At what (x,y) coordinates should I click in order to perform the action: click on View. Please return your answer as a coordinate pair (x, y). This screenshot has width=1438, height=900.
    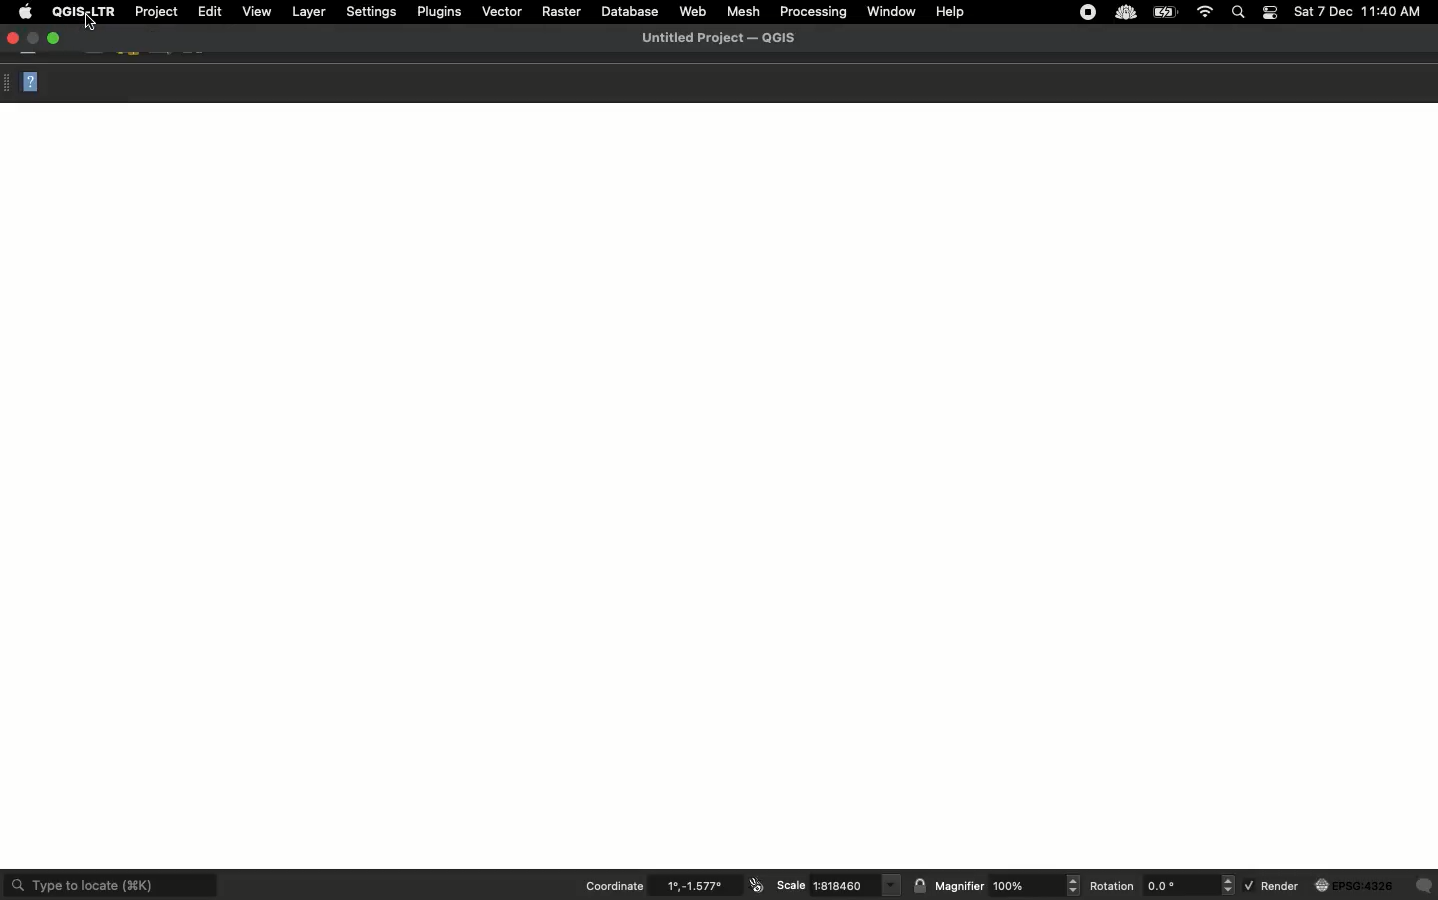
    Looking at the image, I should click on (257, 10).